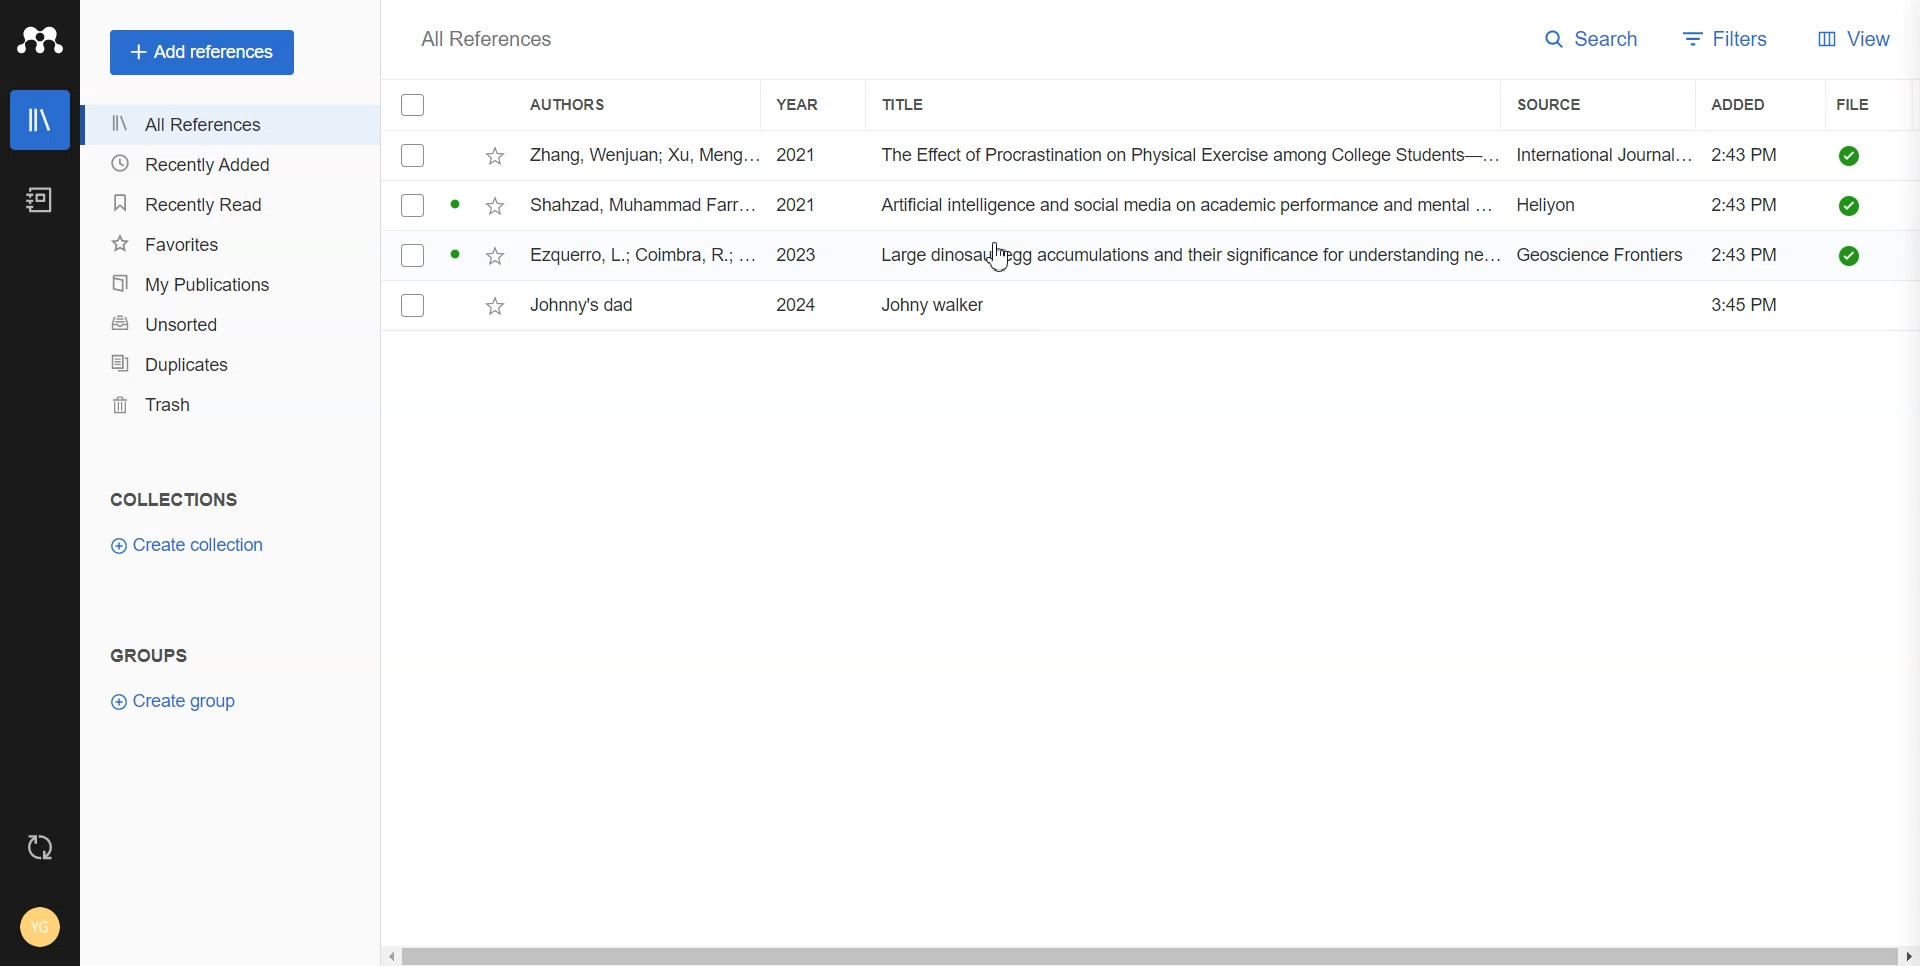  Describe the element at coordinates (1850, 207) in the screenshot. I see `check` at that location.